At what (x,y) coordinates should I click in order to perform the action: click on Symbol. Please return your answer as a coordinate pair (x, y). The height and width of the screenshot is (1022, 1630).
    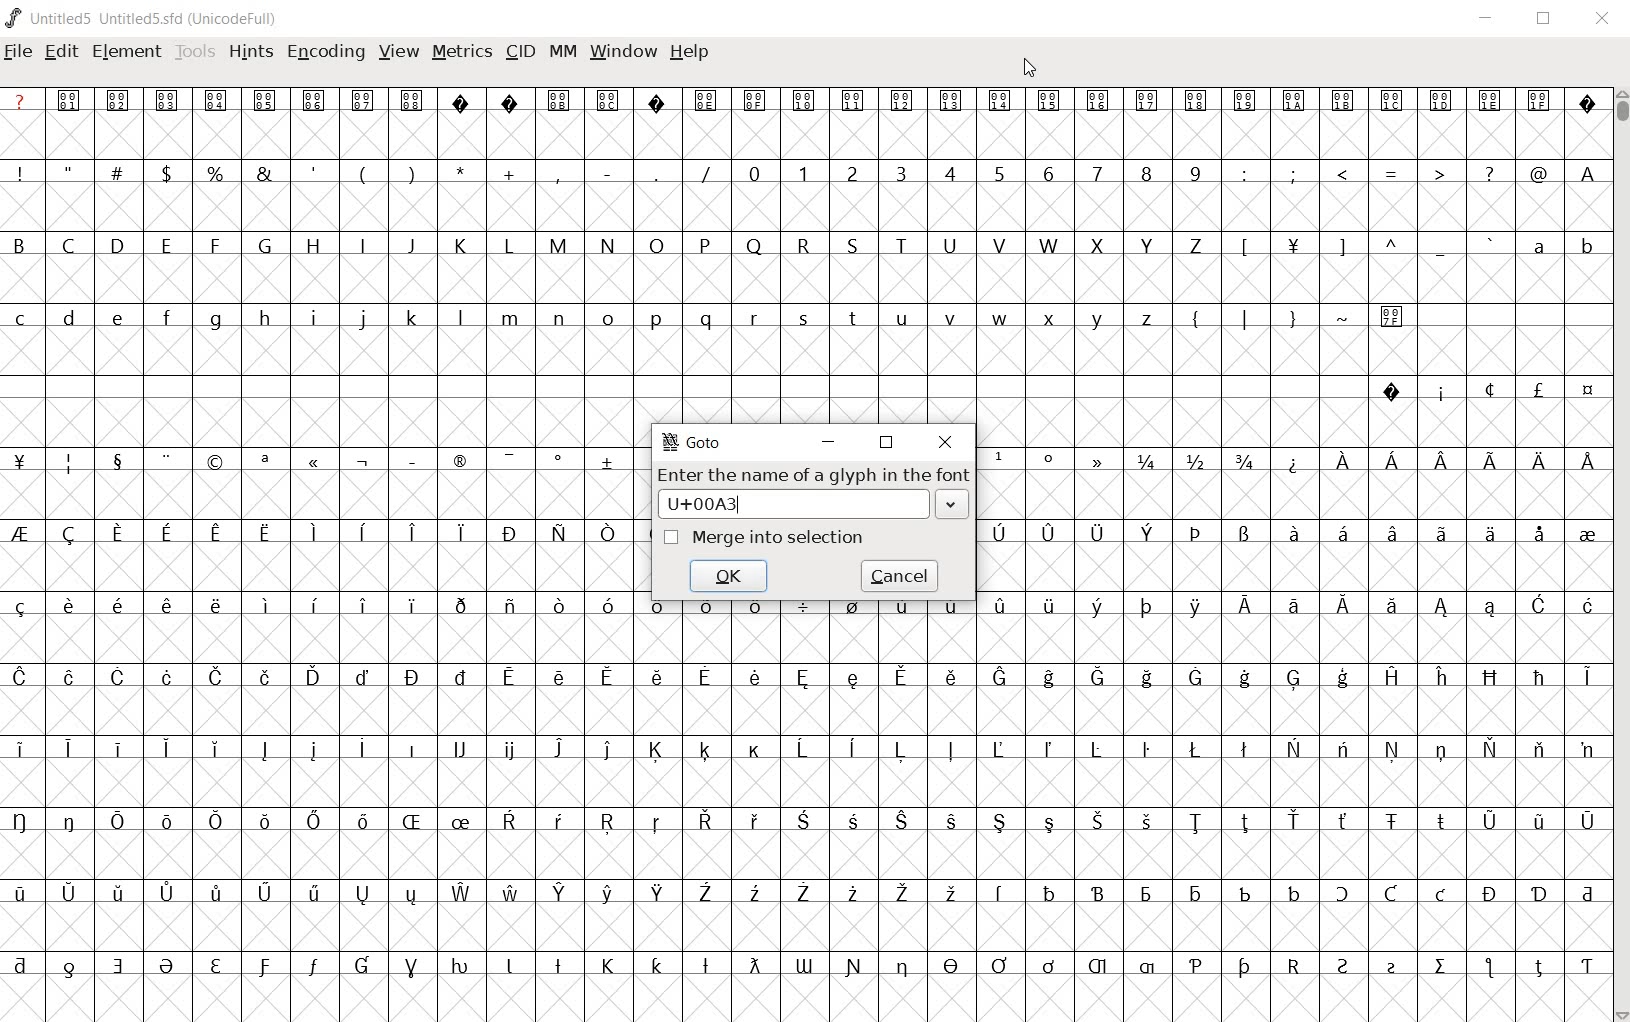
    Looking at the image, I should click on (609, 823).